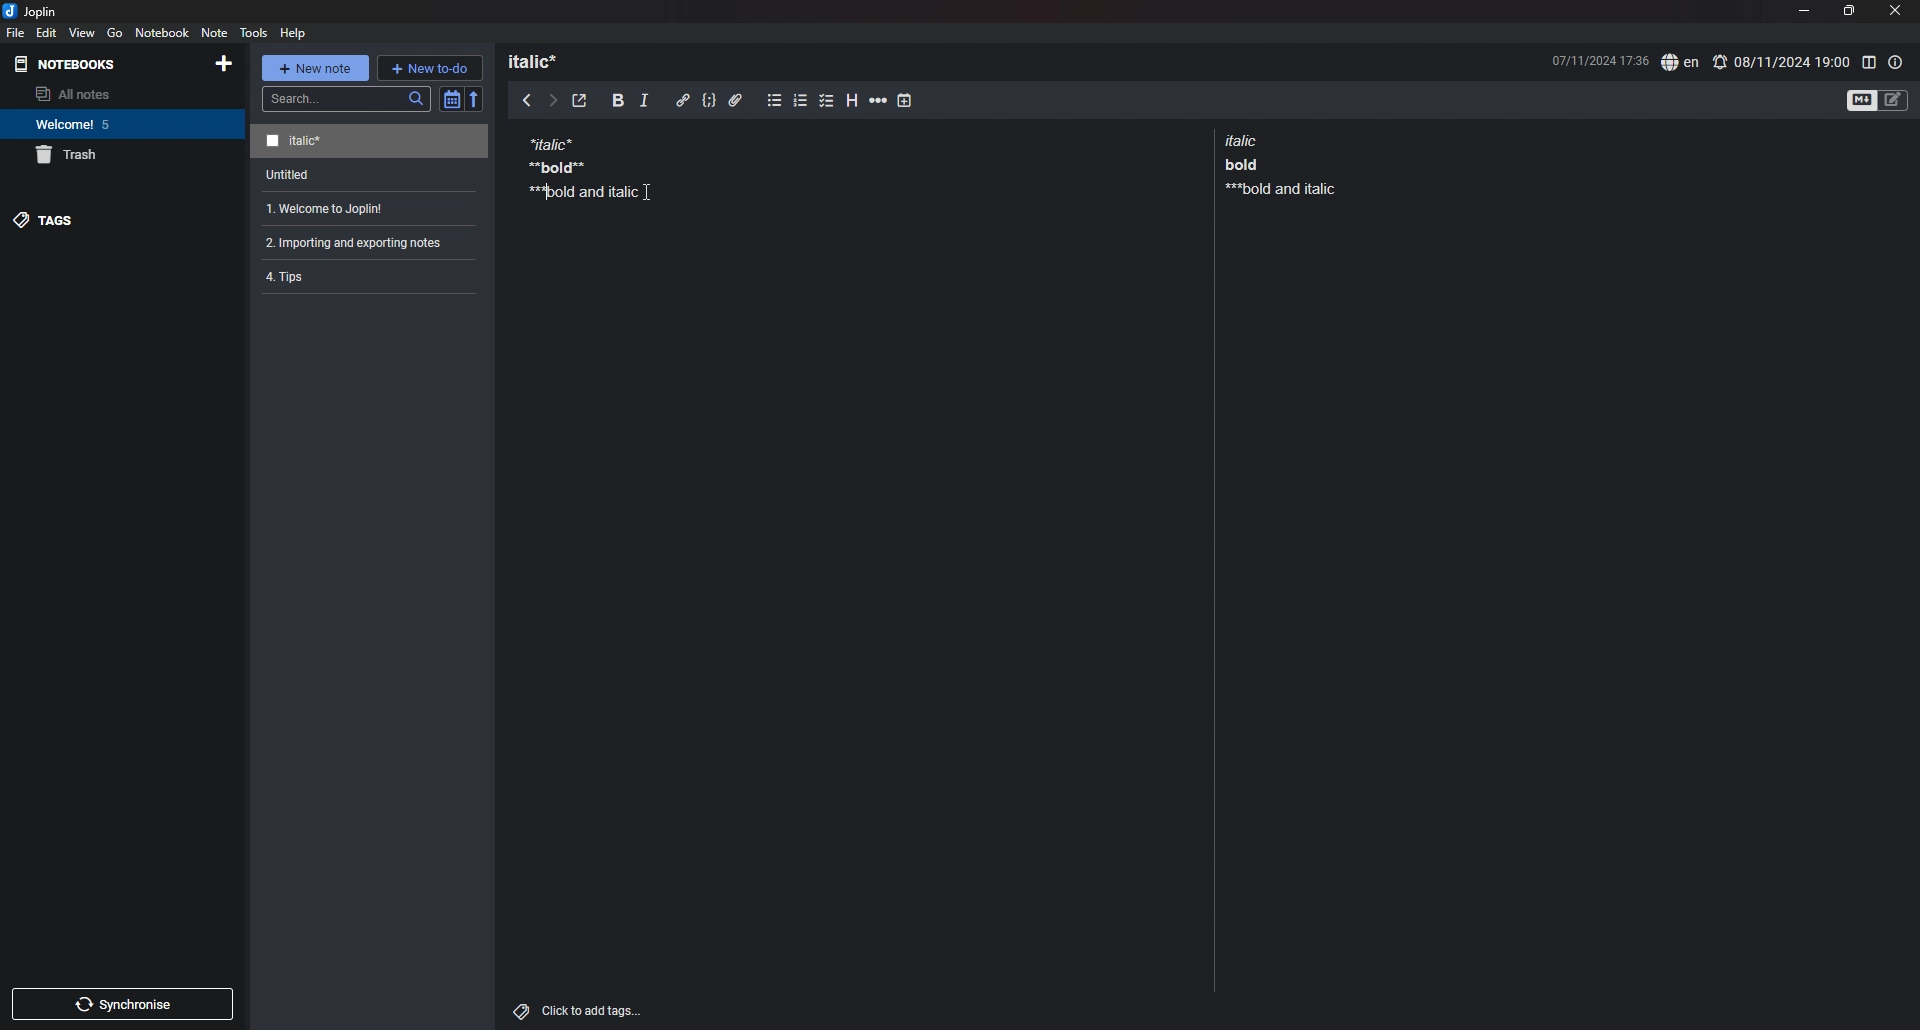 The width and height of the screenshot is (1920, 1030). What do you see at coordinates (527, 99) in the screenshot?
I see `previous` at bounding box center [527, 99].